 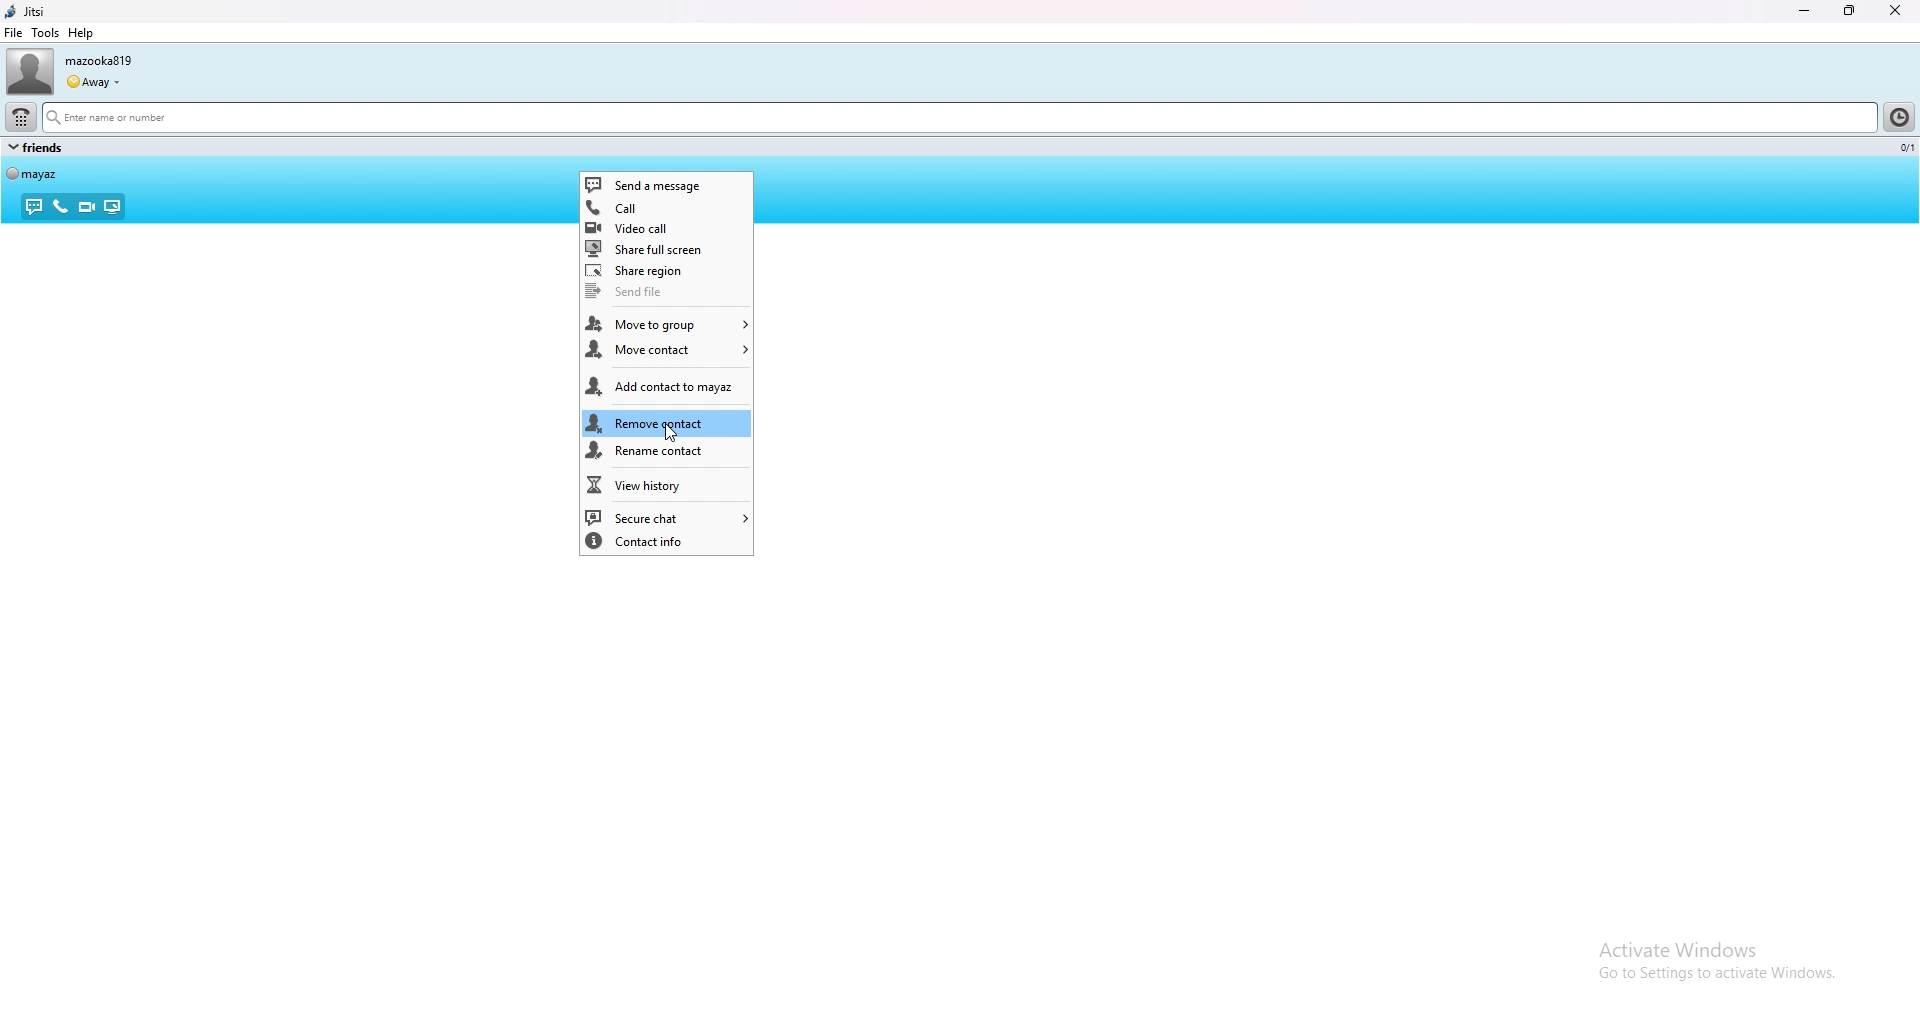 What do you see at coordinates (33, 173) in the screenshot?
I see `contact` at bounding box center [33, 173].